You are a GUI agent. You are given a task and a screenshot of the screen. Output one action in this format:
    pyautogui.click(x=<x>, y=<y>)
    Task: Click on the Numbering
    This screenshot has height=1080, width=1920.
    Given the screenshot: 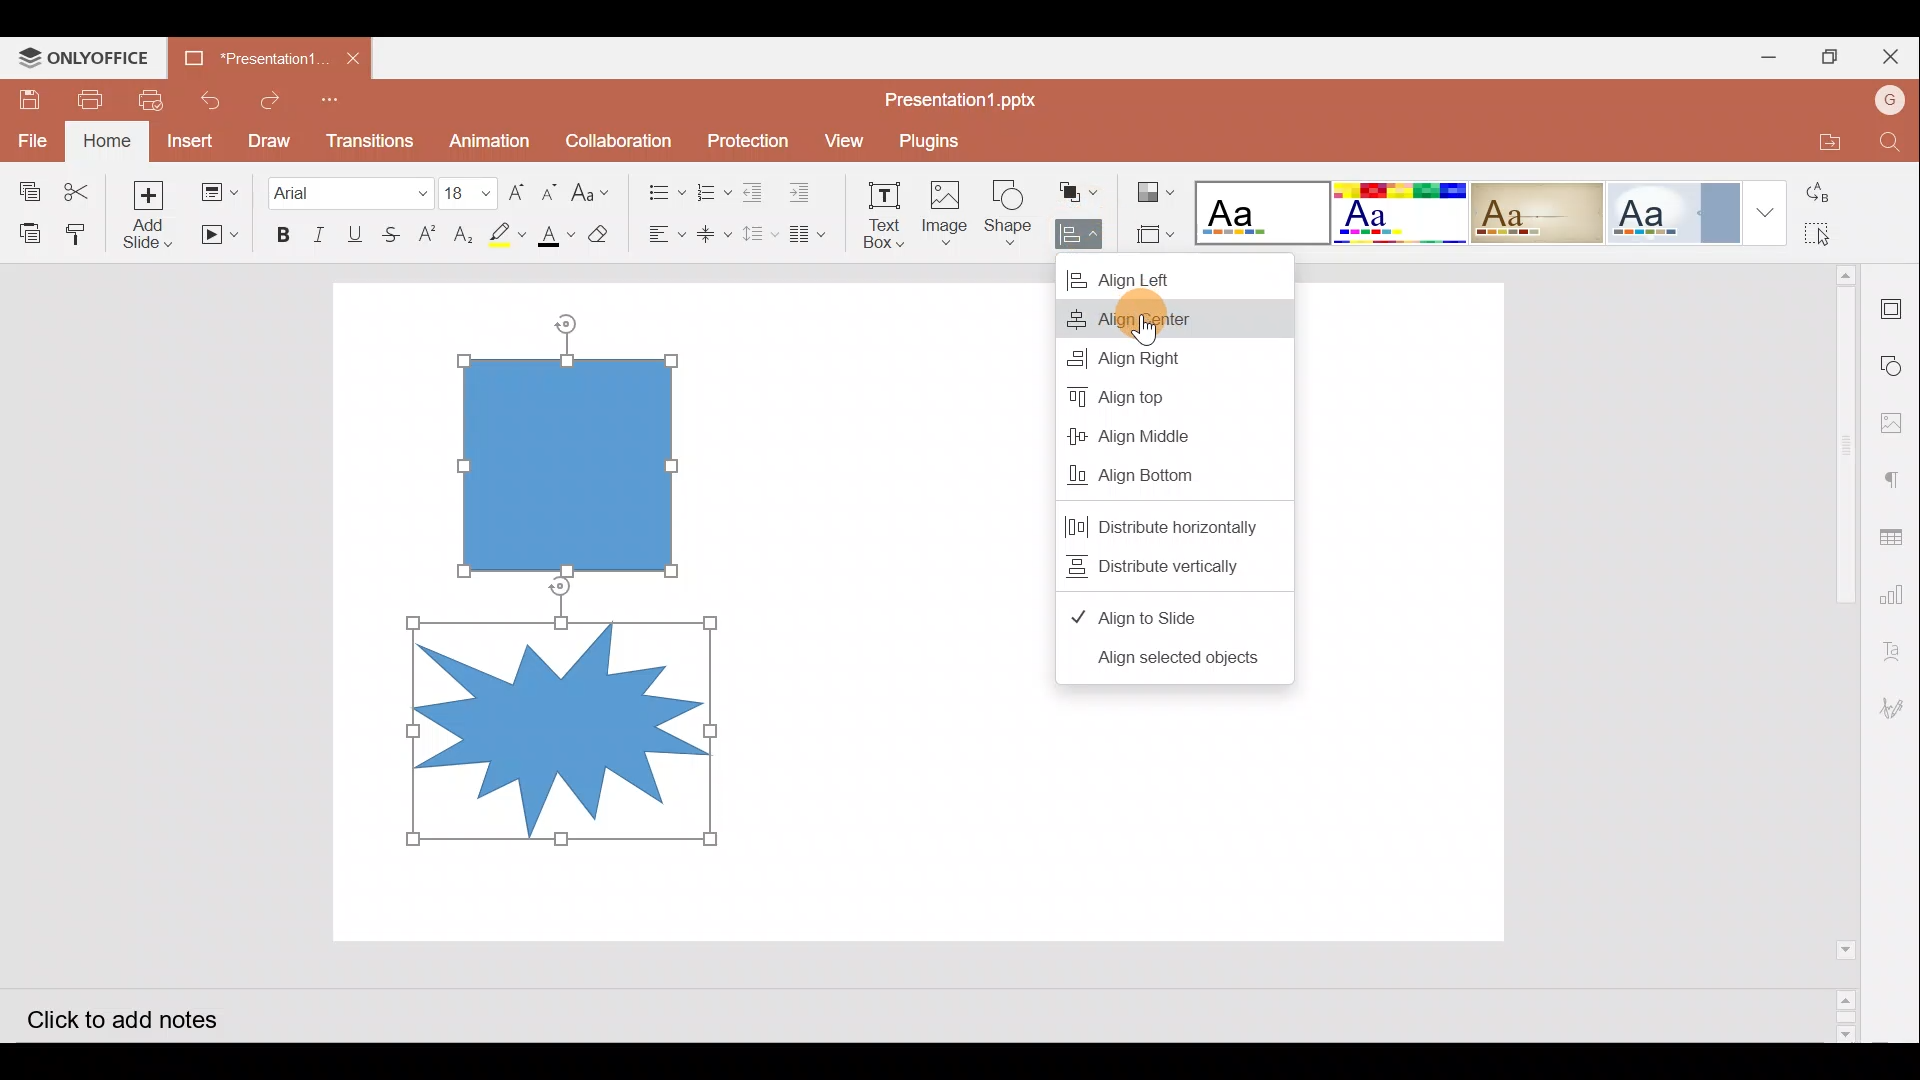 What is the action you would take?
    pyautogui.click(x=708, y=188)
    